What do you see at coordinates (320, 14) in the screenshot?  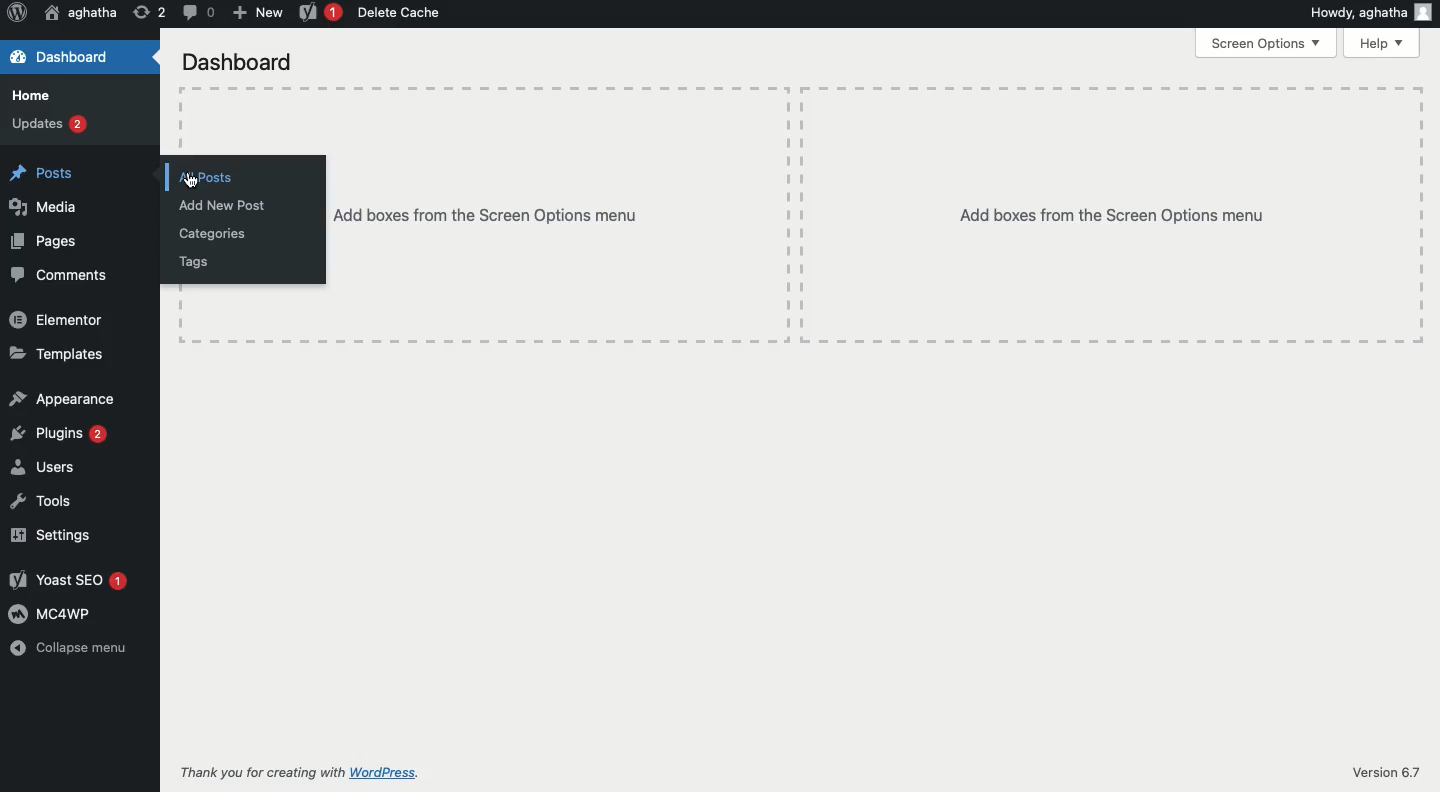 I see `Yoast` at bounding box center [320, 14].